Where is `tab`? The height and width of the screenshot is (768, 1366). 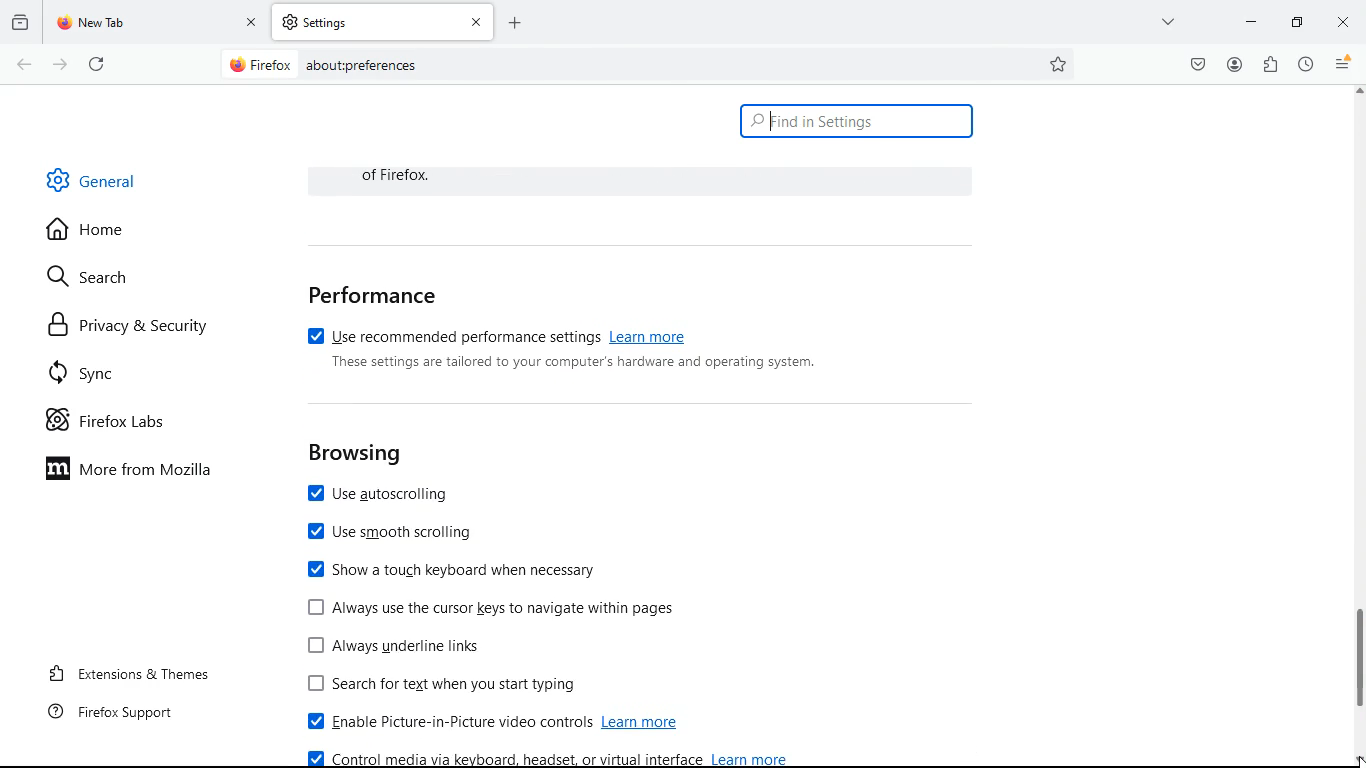 tab is located at coordinates (384, 22).